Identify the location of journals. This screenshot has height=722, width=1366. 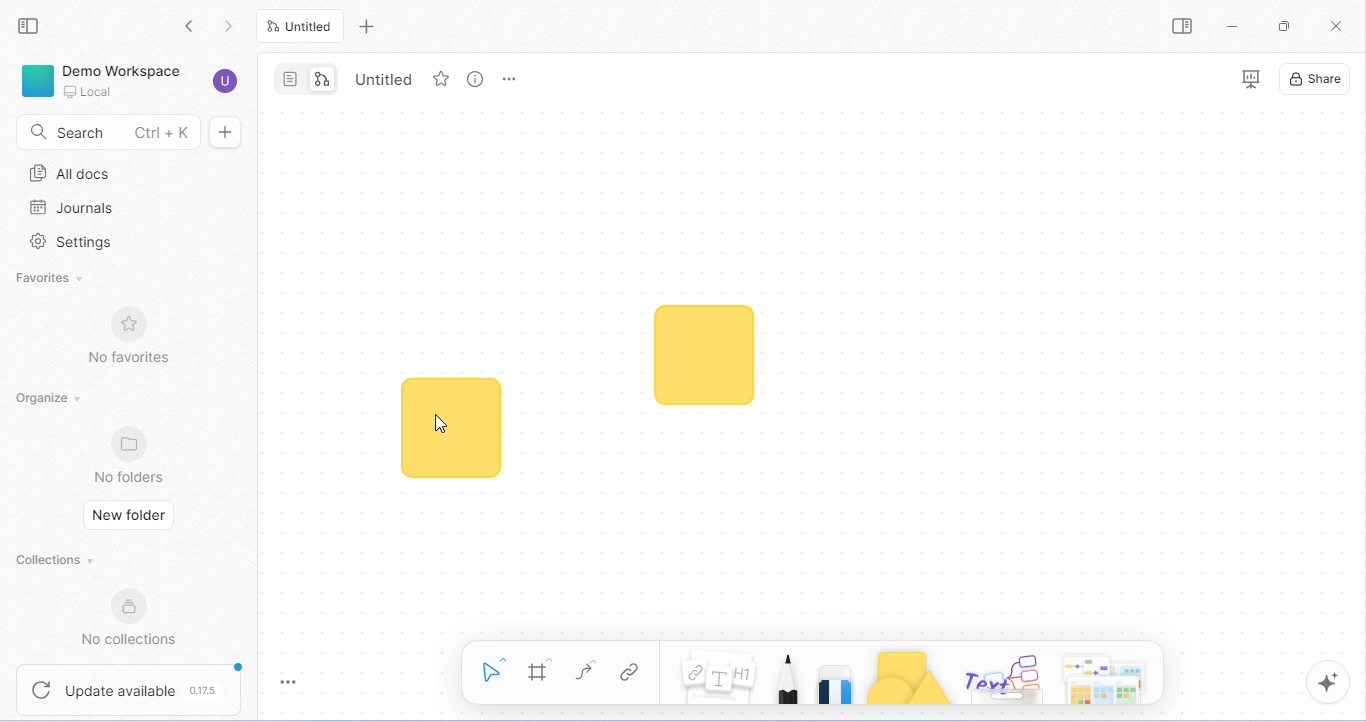
(69, 208).